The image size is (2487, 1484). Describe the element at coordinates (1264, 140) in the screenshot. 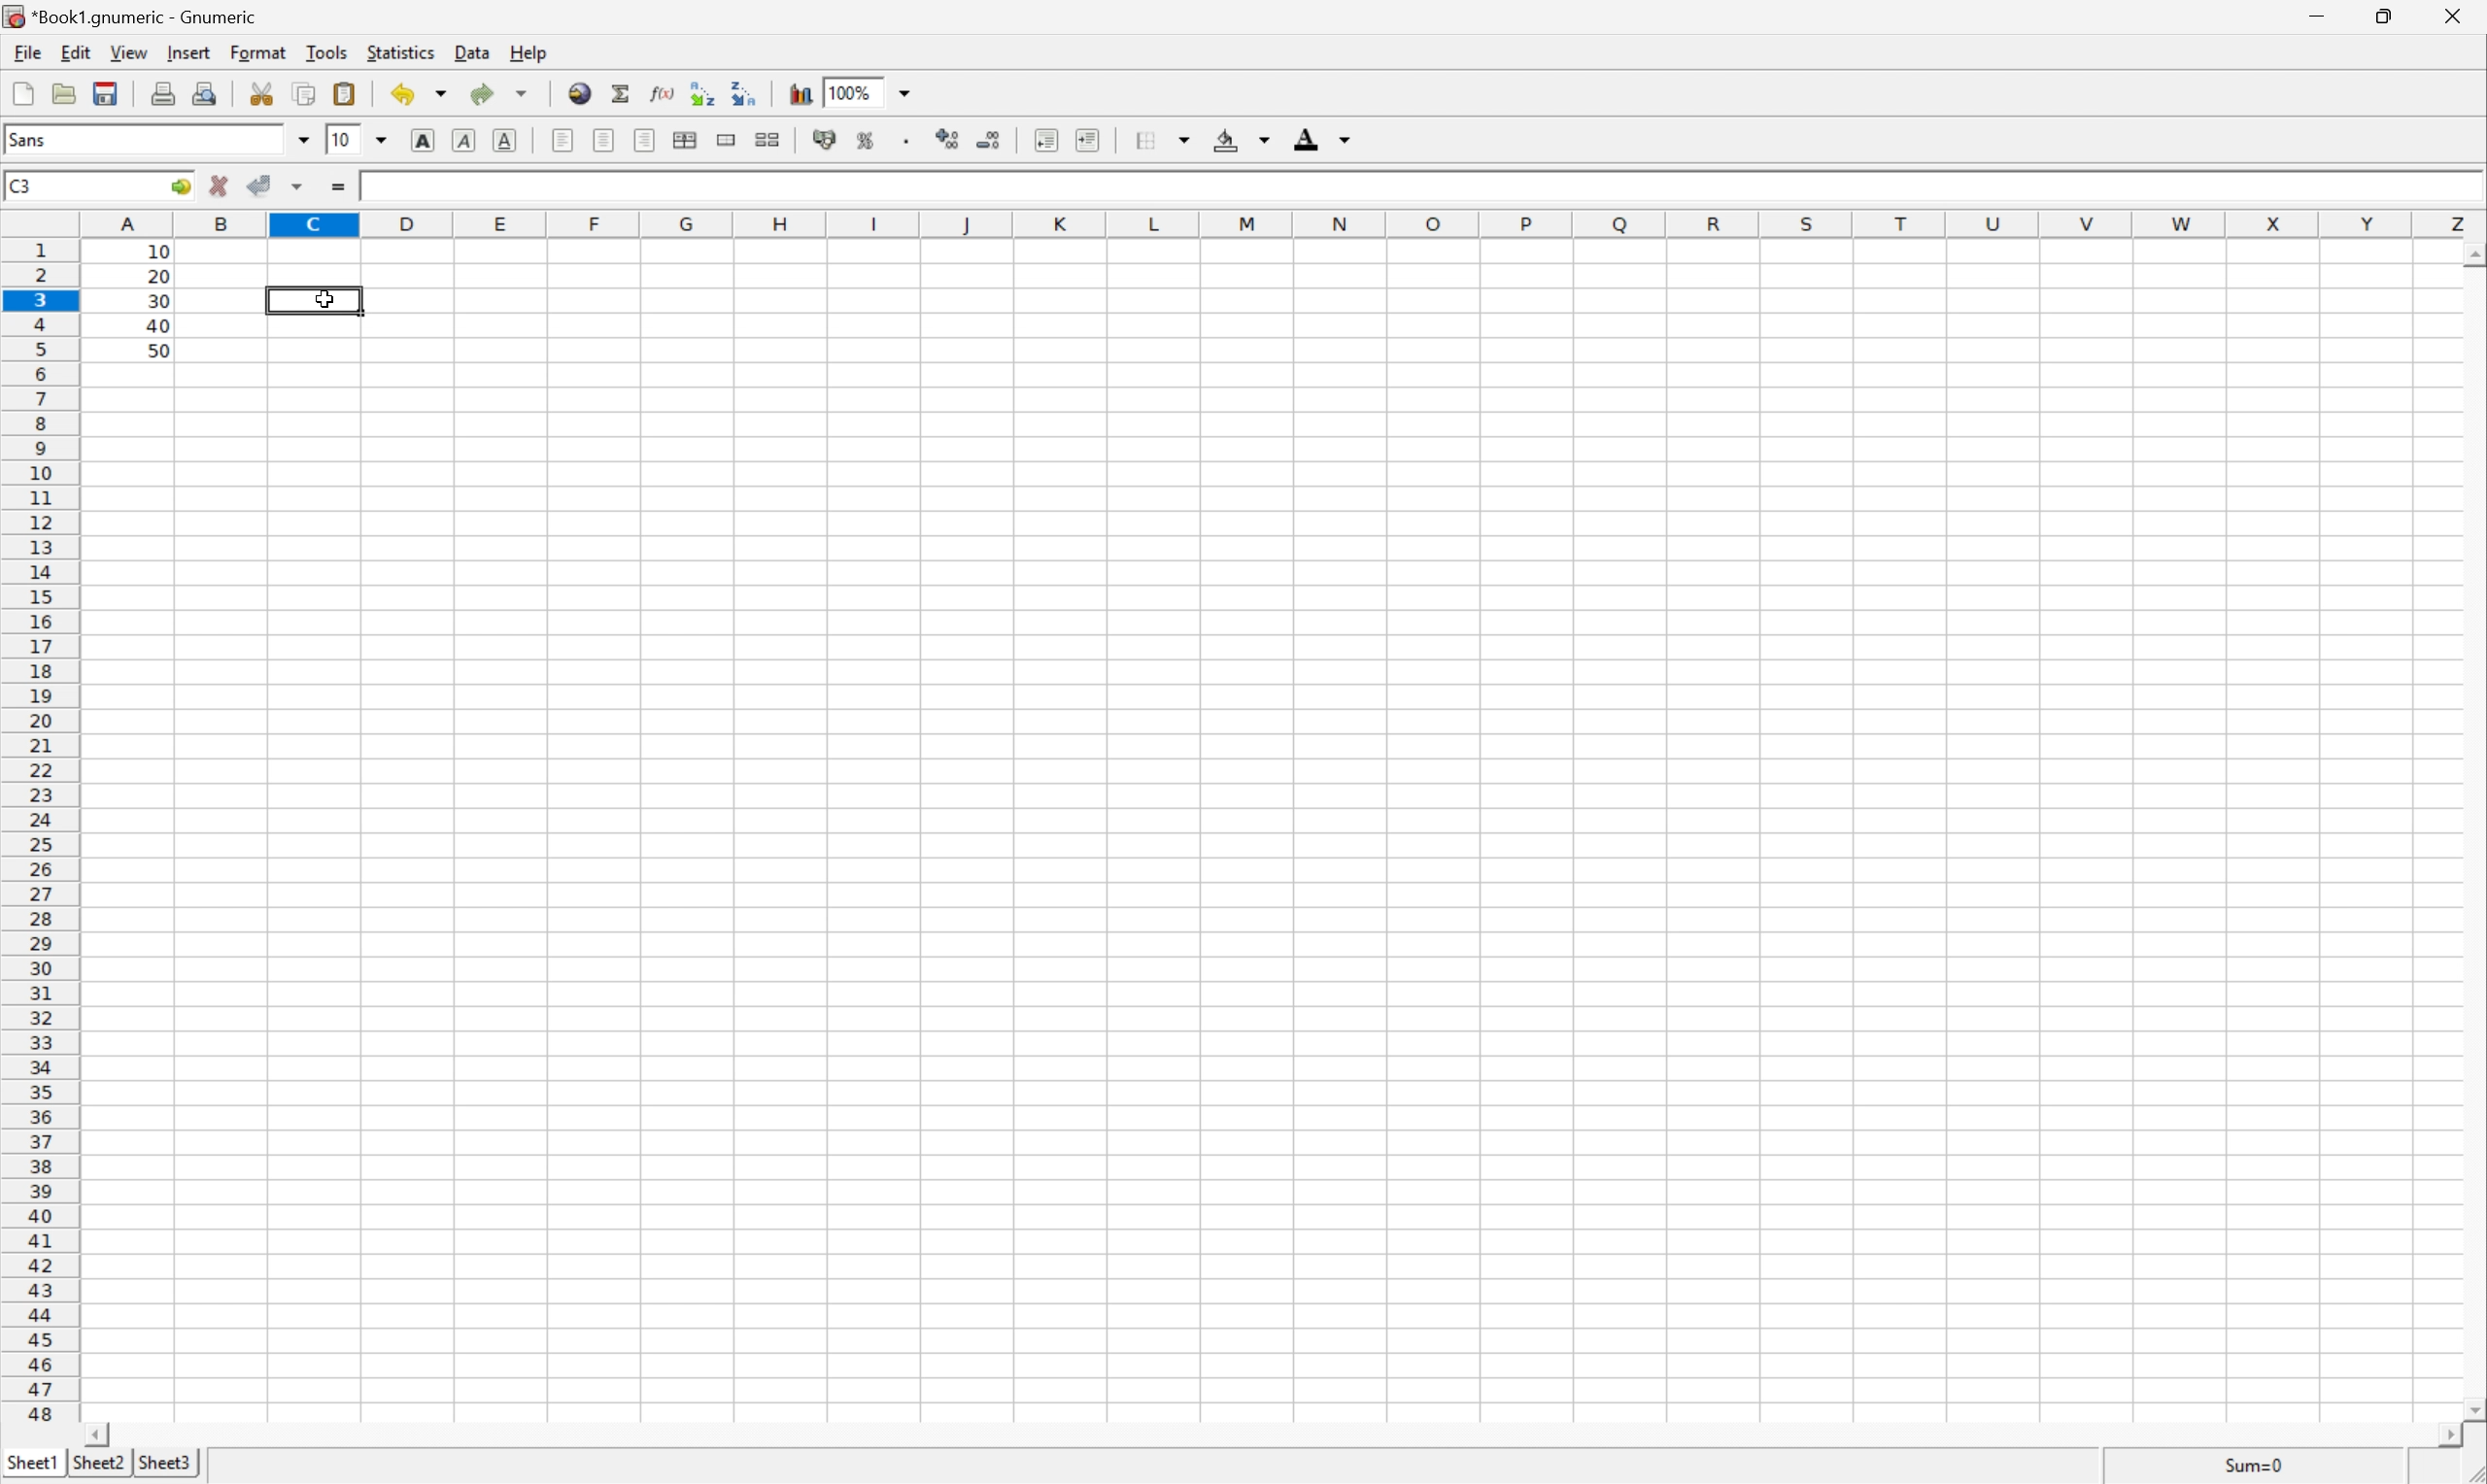

I see `Drop down` at that location.